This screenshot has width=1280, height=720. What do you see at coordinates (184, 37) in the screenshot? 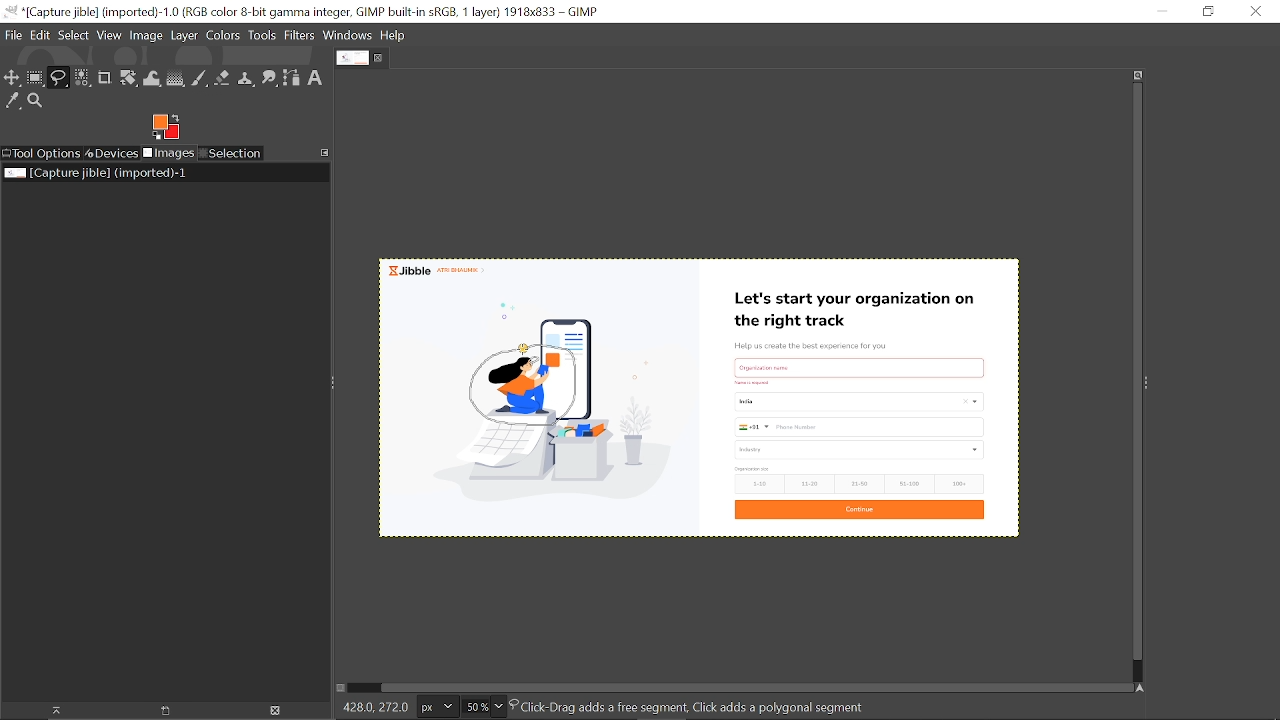
I see `Layer` at bounding box center [184, 37].